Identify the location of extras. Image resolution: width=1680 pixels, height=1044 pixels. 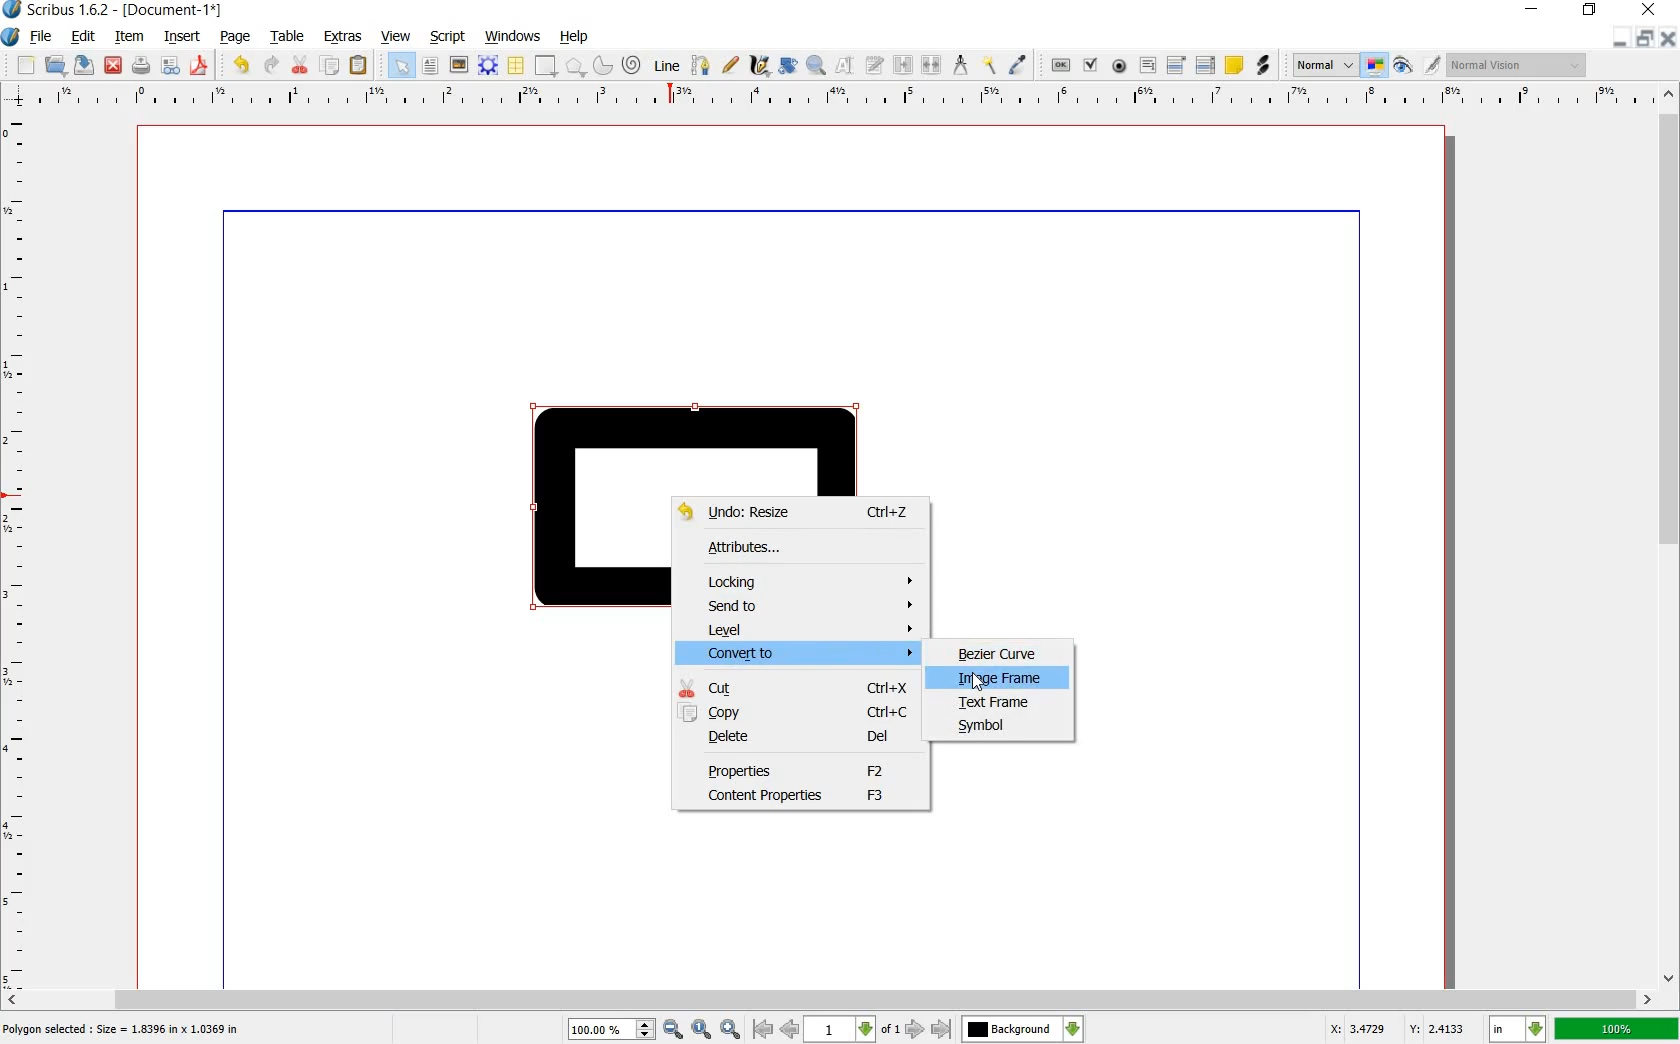
(343, 36).